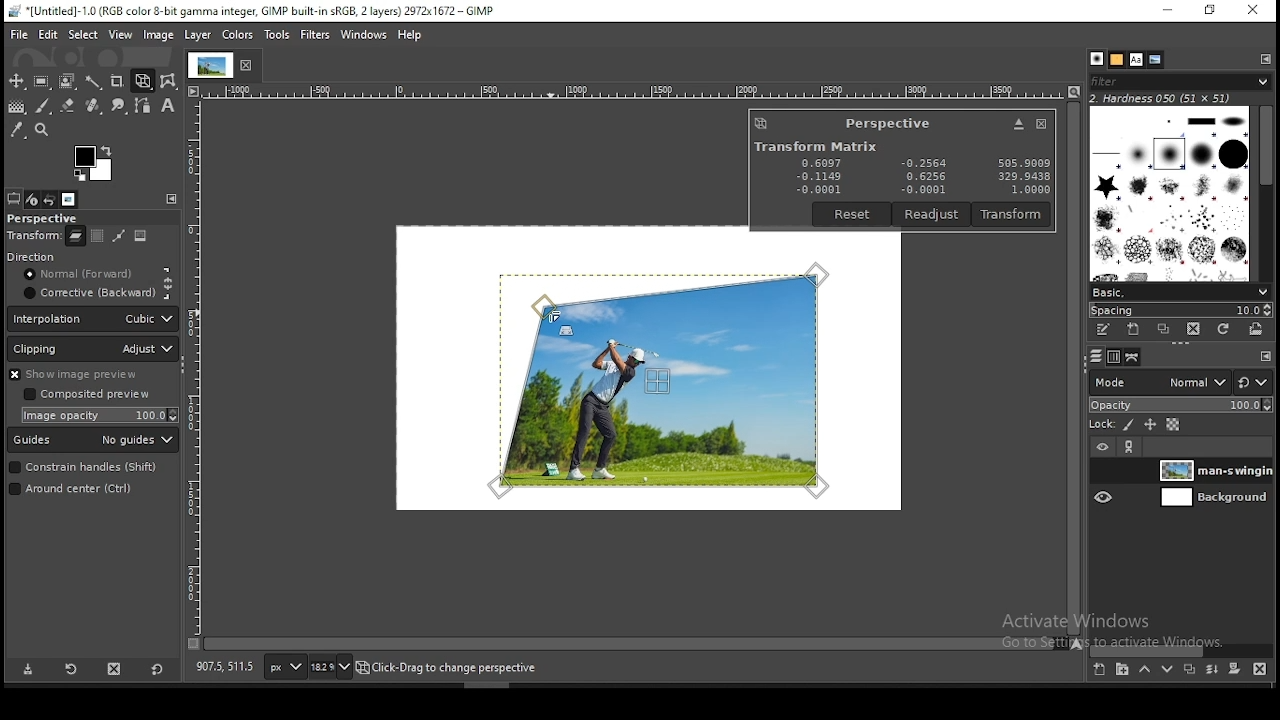  I want to click on brush tool, so click(44, 105).